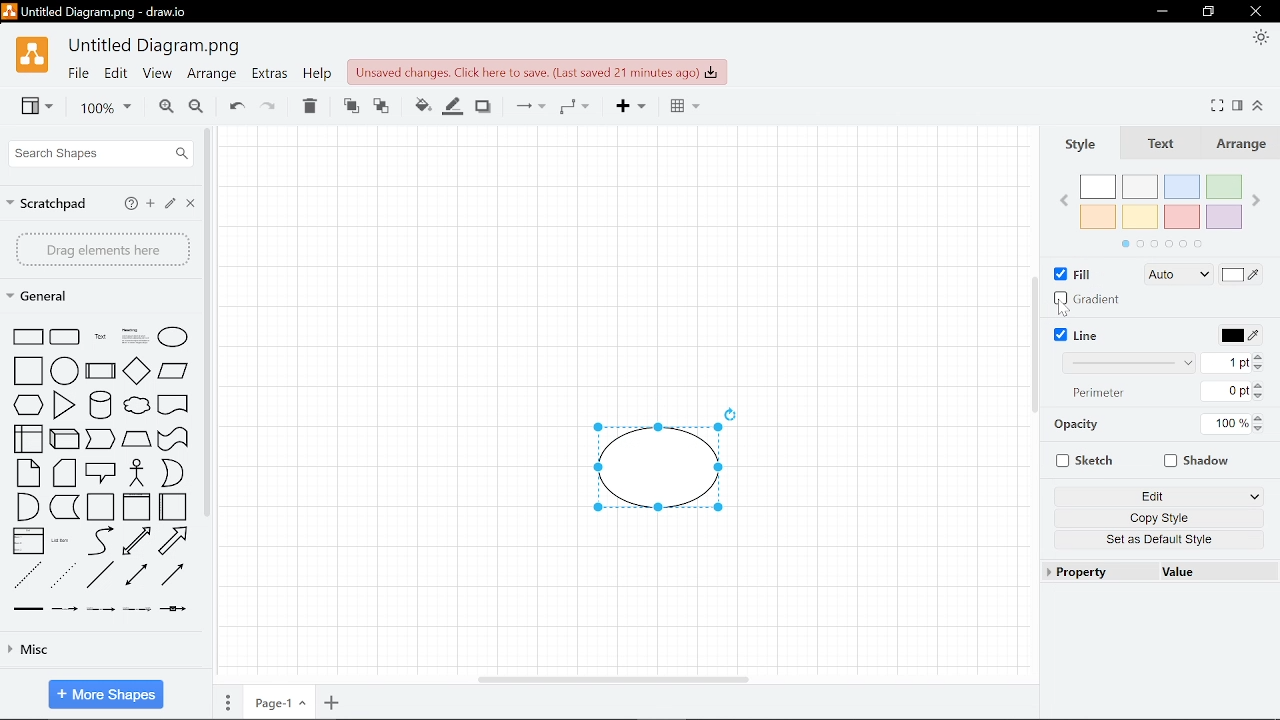 The image size is (1280, 720). I want to click on Edit, so click(168, 204).